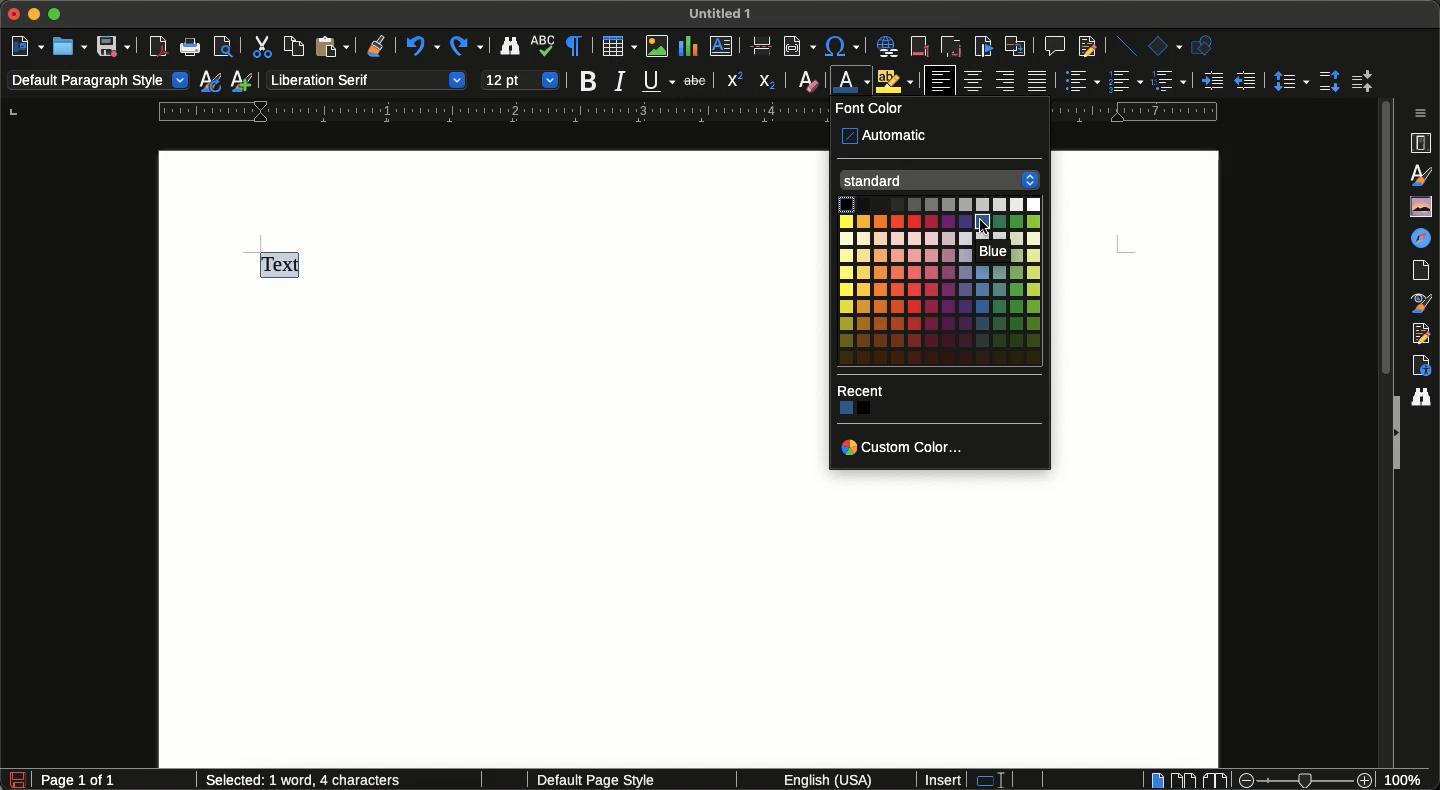 The height and width of the screenshot is (790, 1440). Describe the element at coordinates (843, 44) in the screenshot. I see `Insert special characters` at that location.